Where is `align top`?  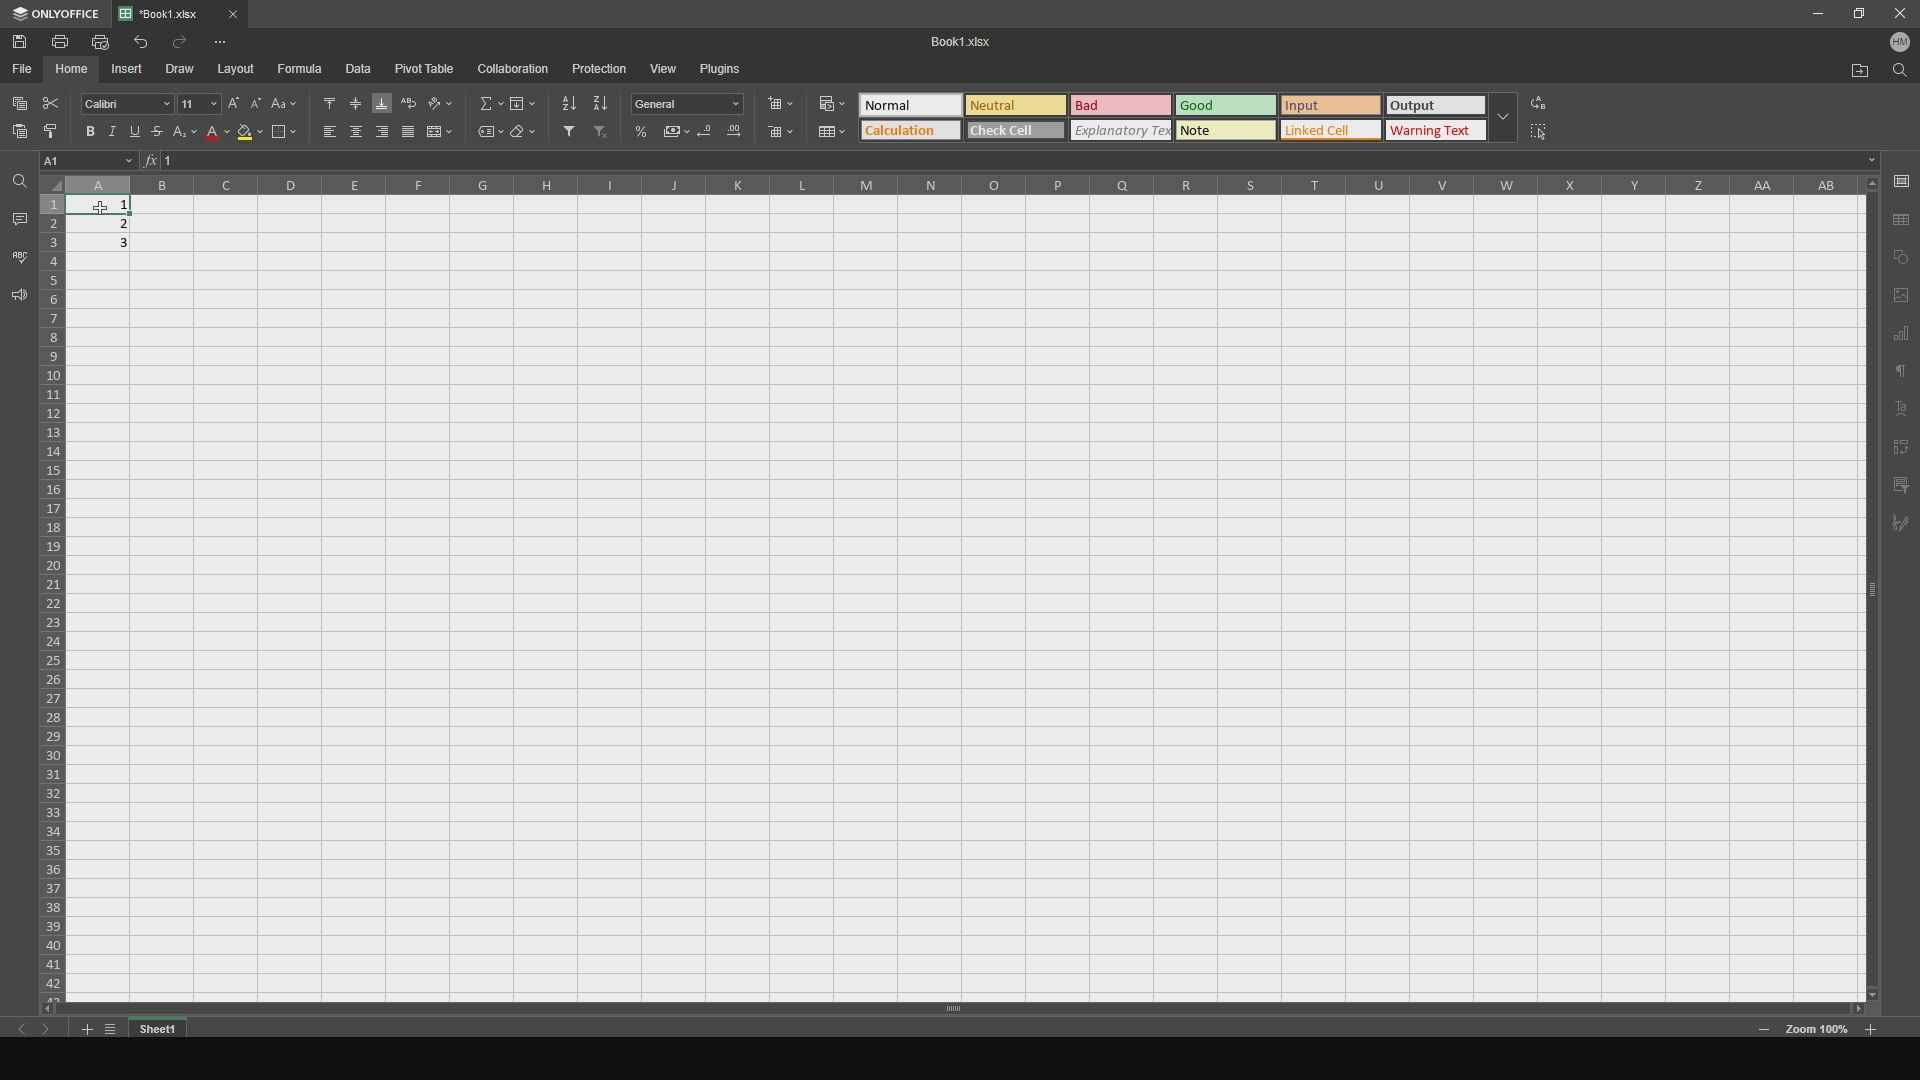
align top is located at coordinates (320, 100).